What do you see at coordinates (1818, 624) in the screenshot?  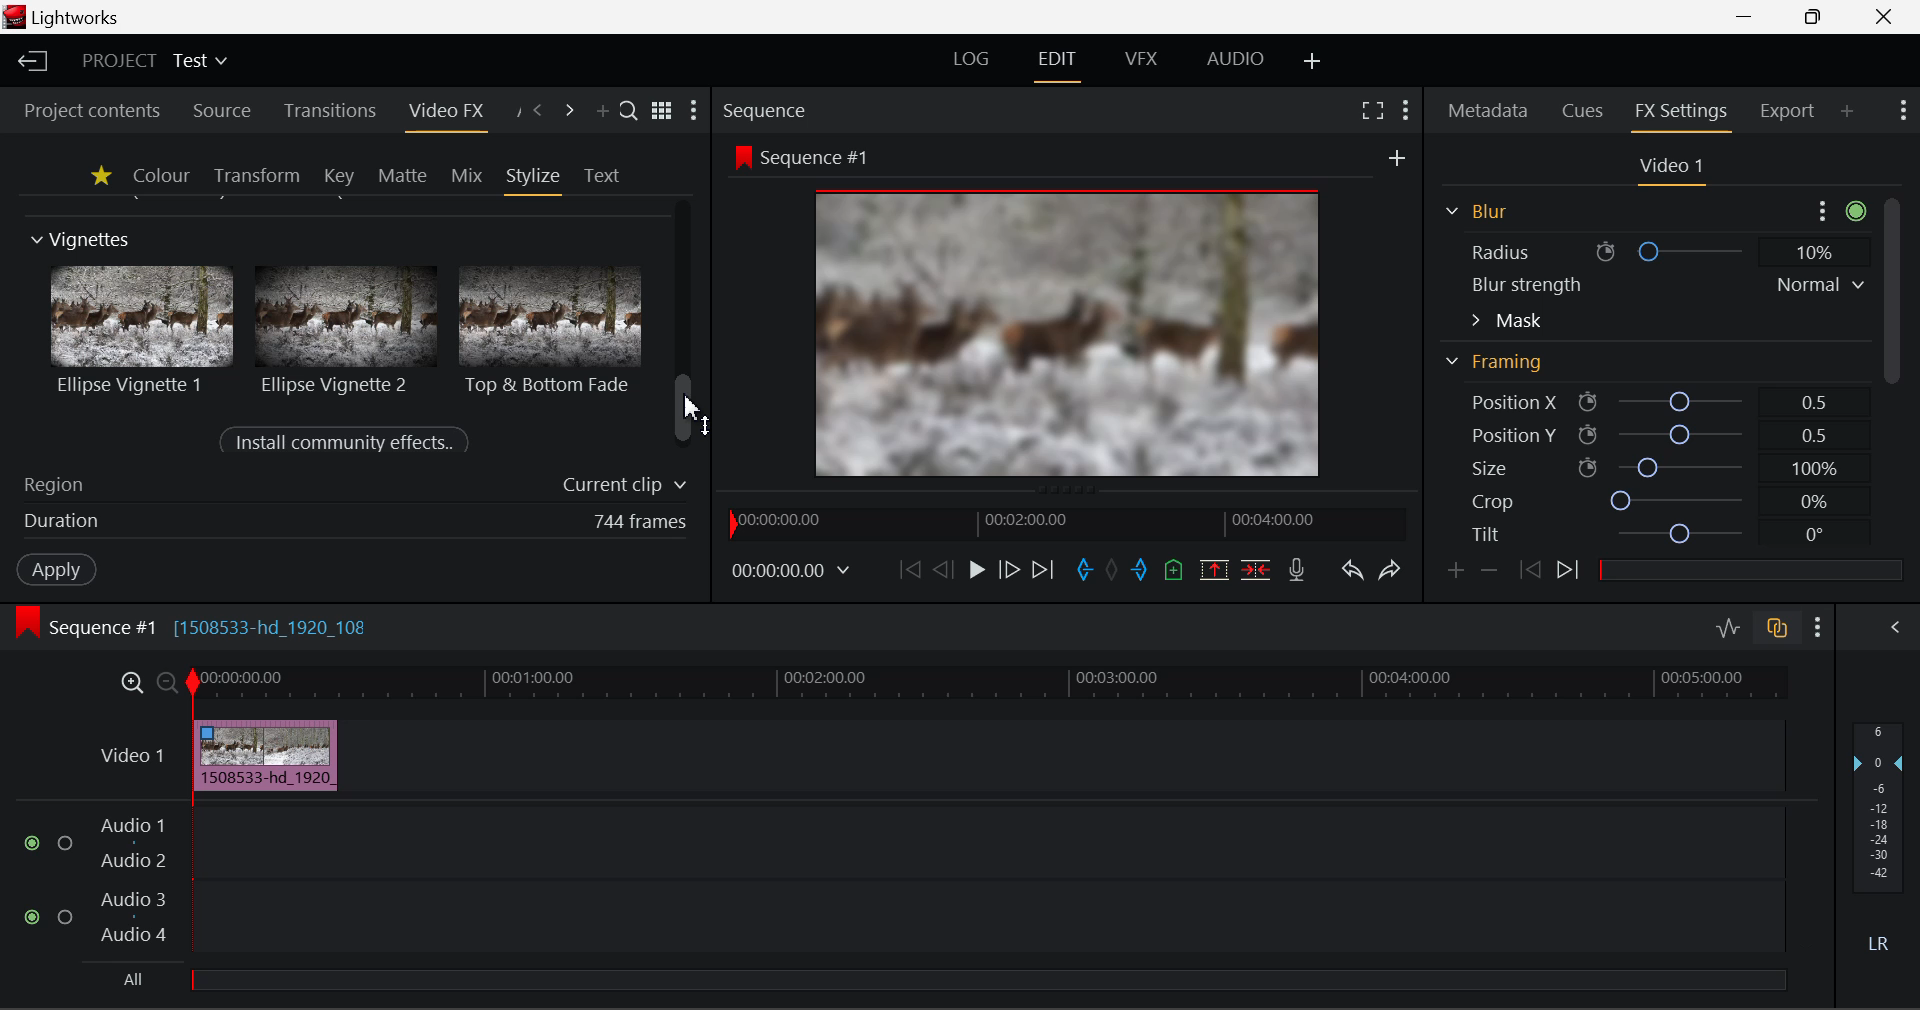 I see `Show Settings` at bounding box center [1818, 624].